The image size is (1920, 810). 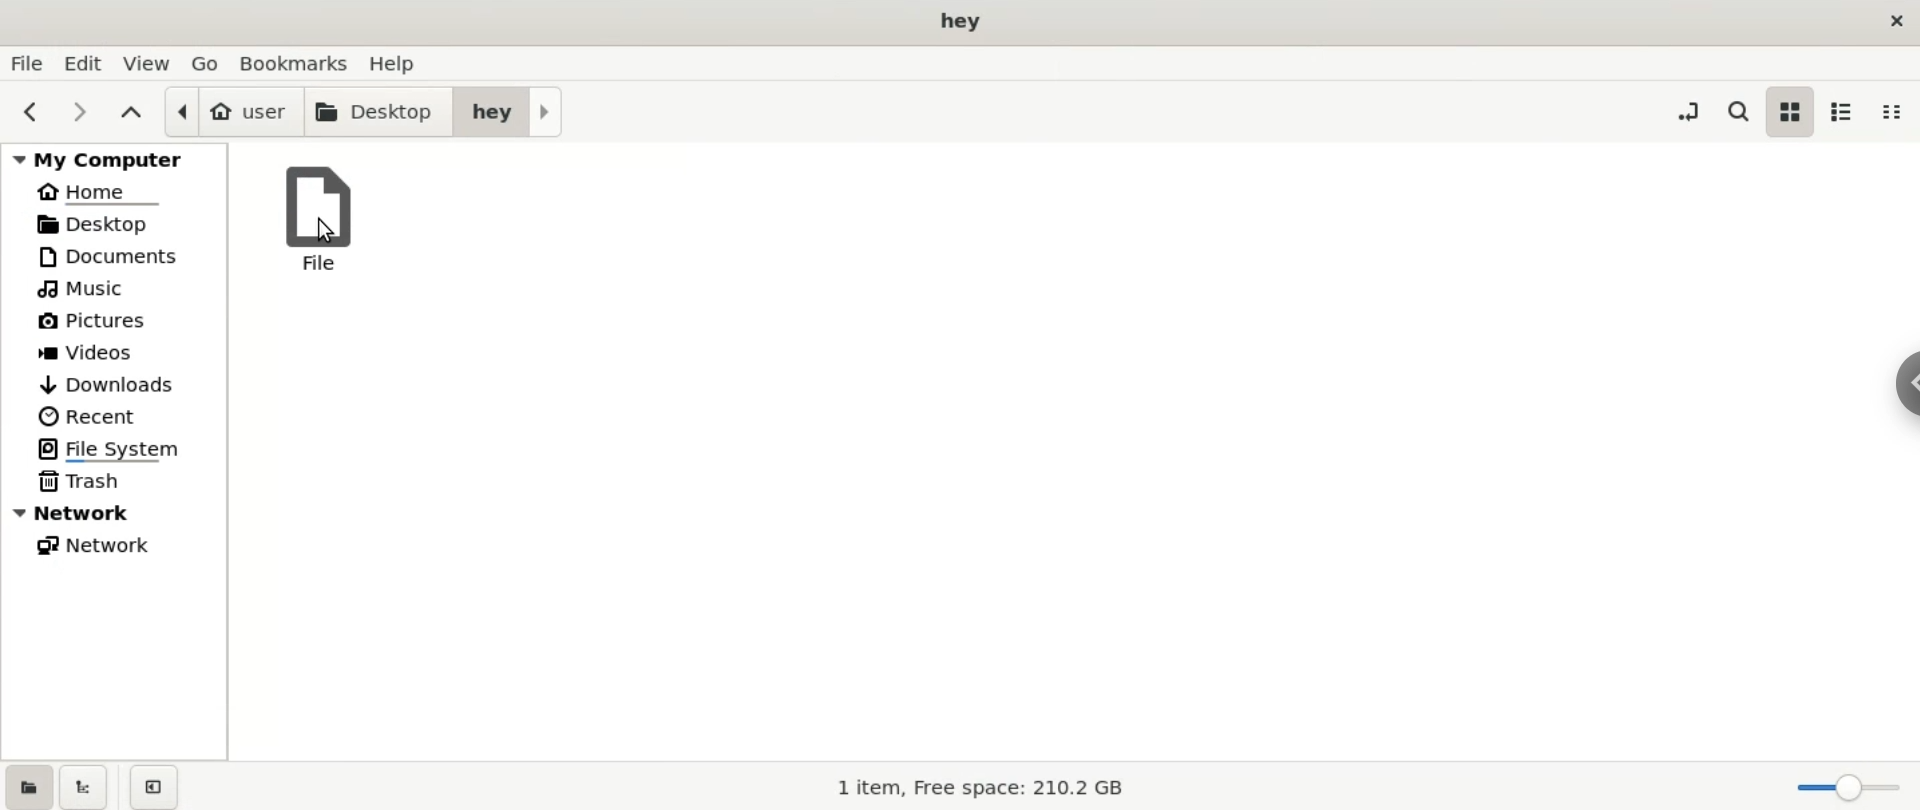 I want to click on edit, so click(x=82, y=62).